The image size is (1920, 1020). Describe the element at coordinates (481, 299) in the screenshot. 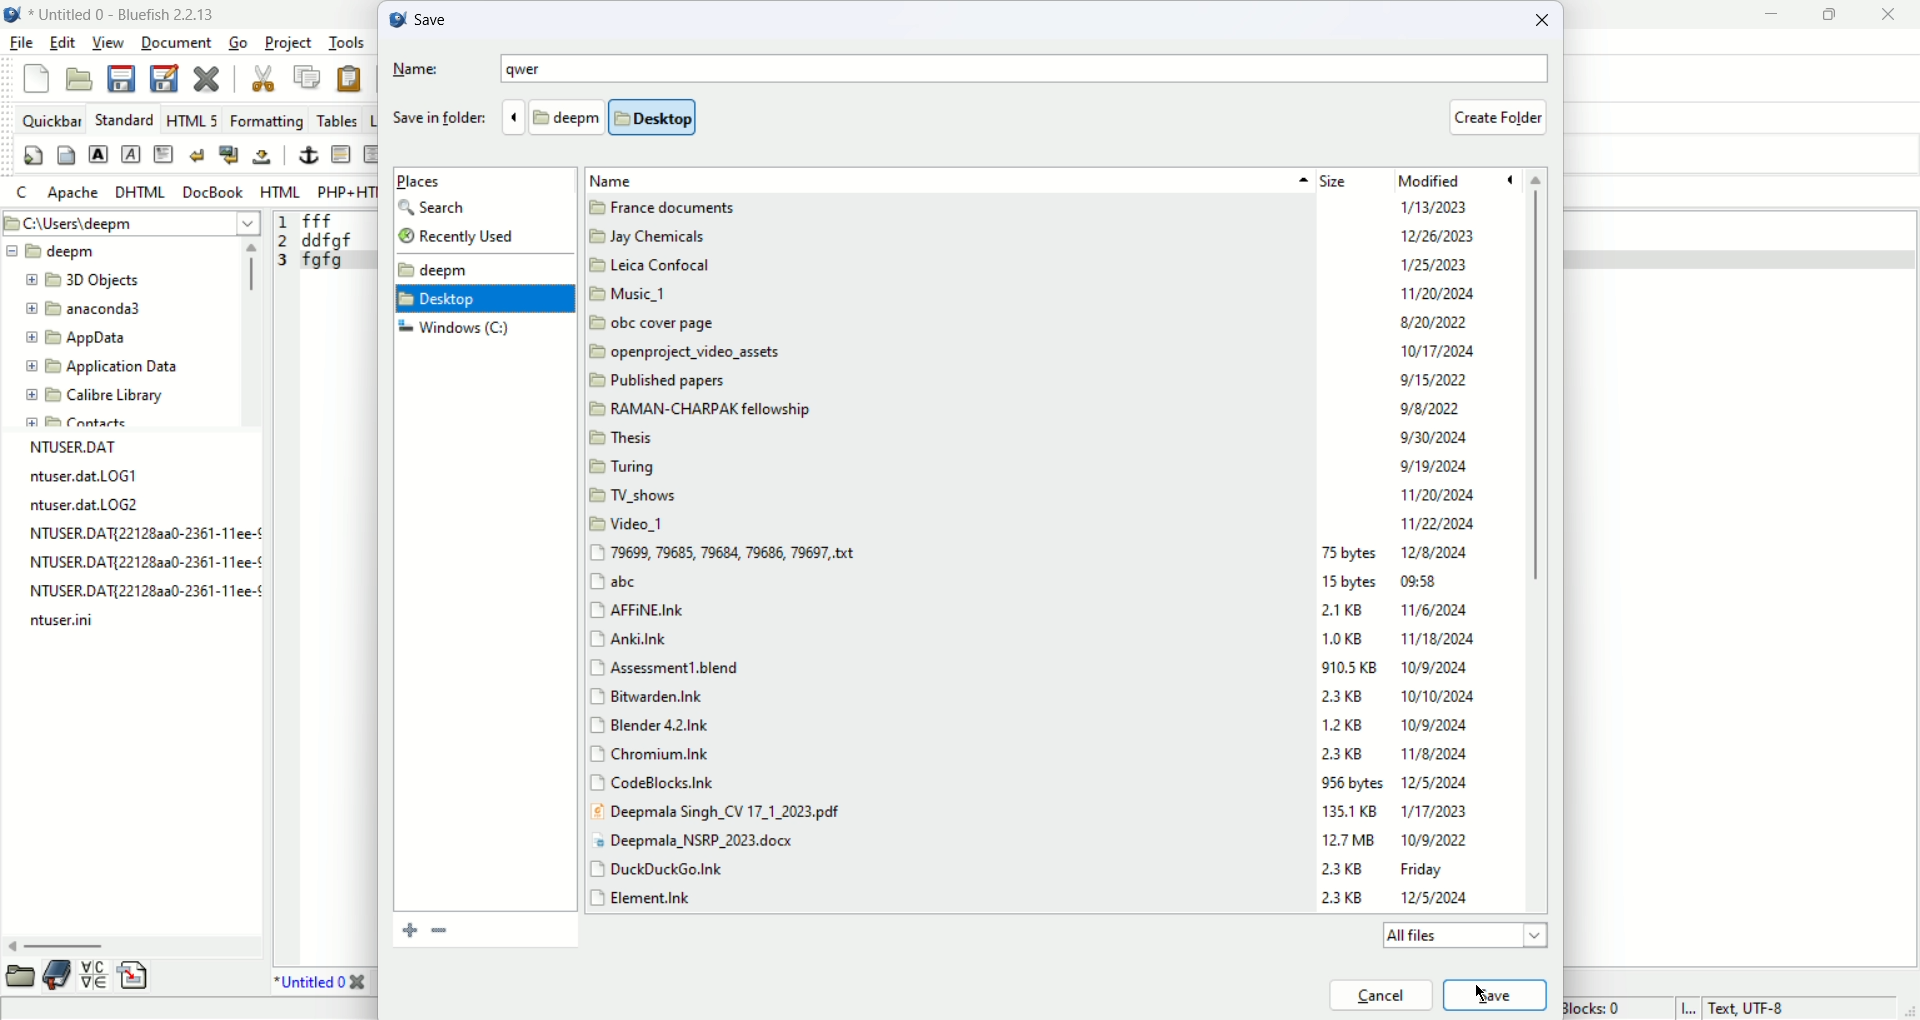

I see `desktop` at that location.